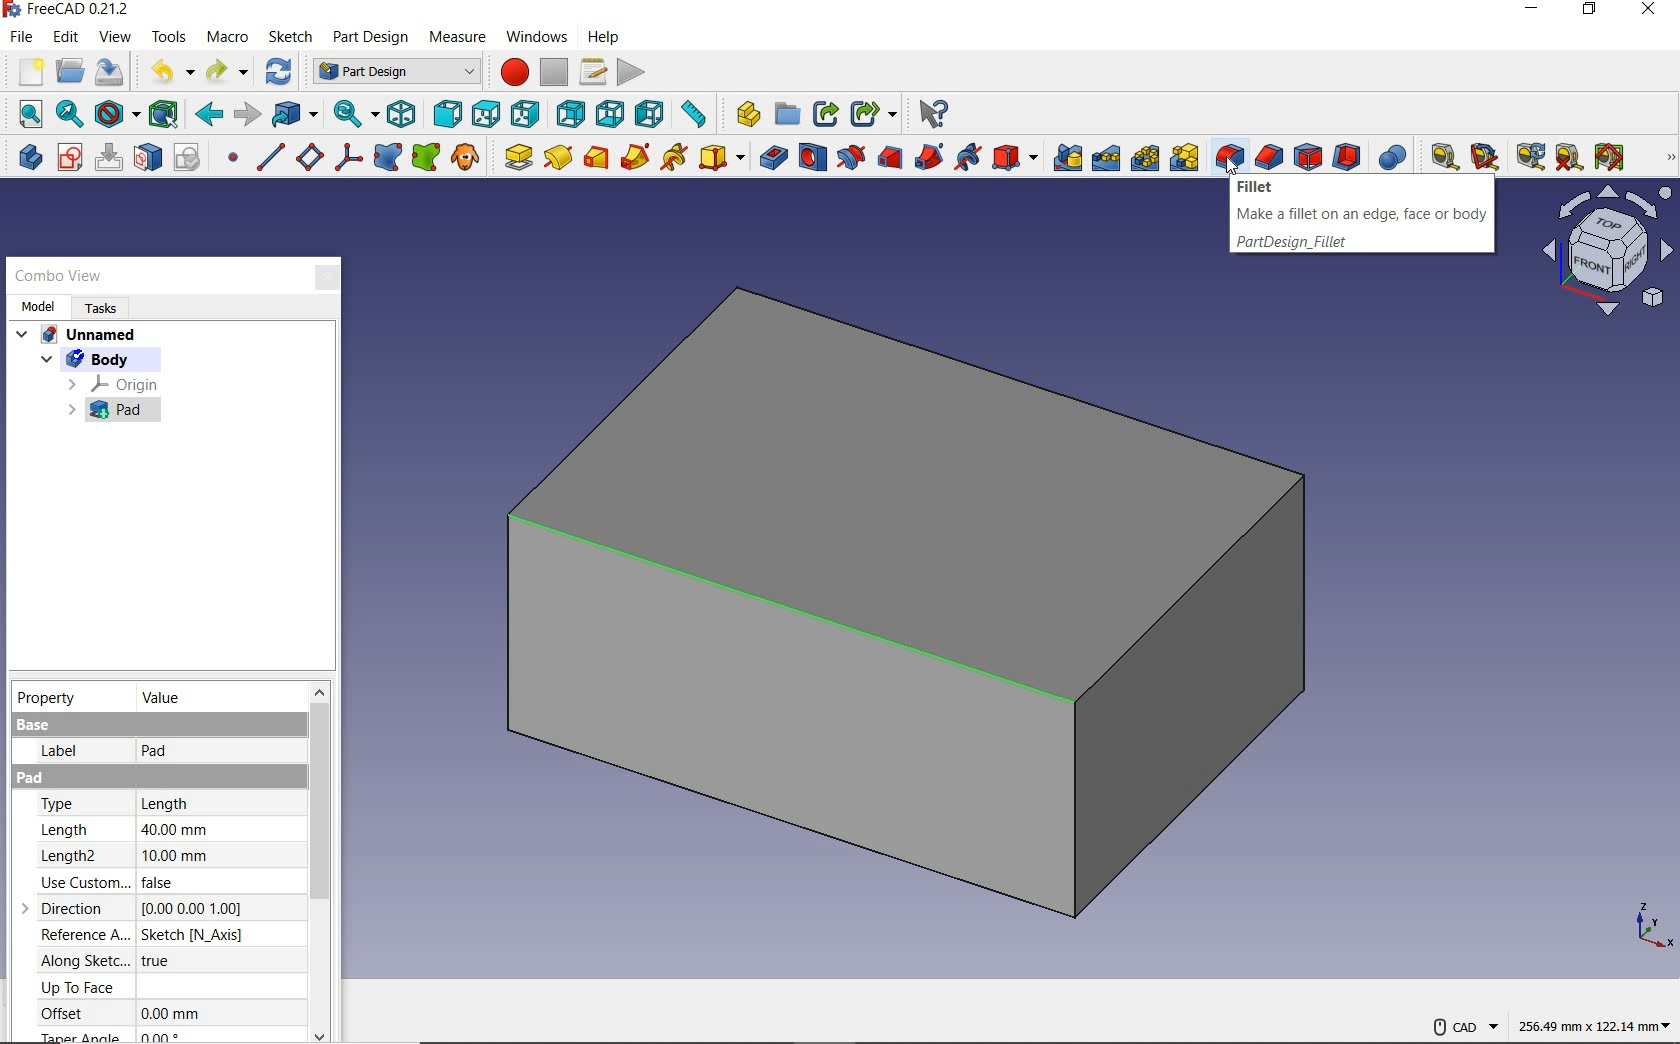 The height and width of the screenshot is (1044, 1680). Describe the element at coordinates (890, 159) in the screenshot. I see `subtractive loft` at that location.